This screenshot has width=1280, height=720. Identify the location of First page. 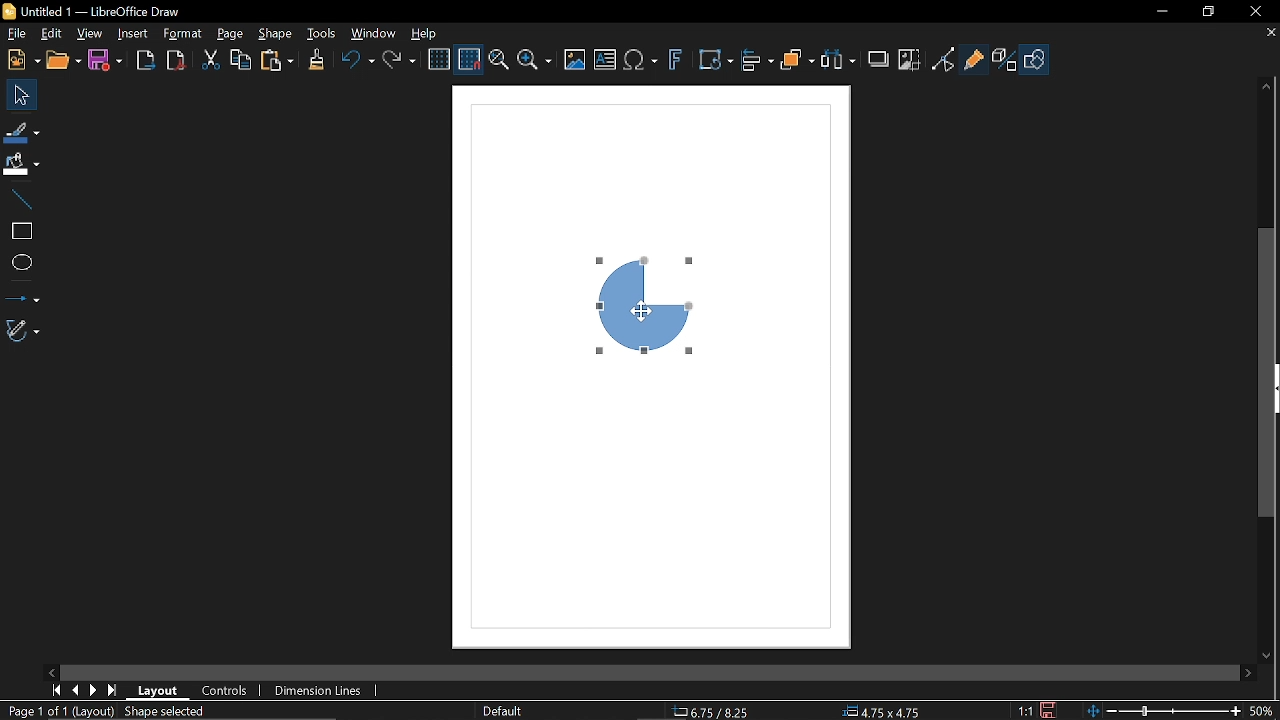
(56, 689).